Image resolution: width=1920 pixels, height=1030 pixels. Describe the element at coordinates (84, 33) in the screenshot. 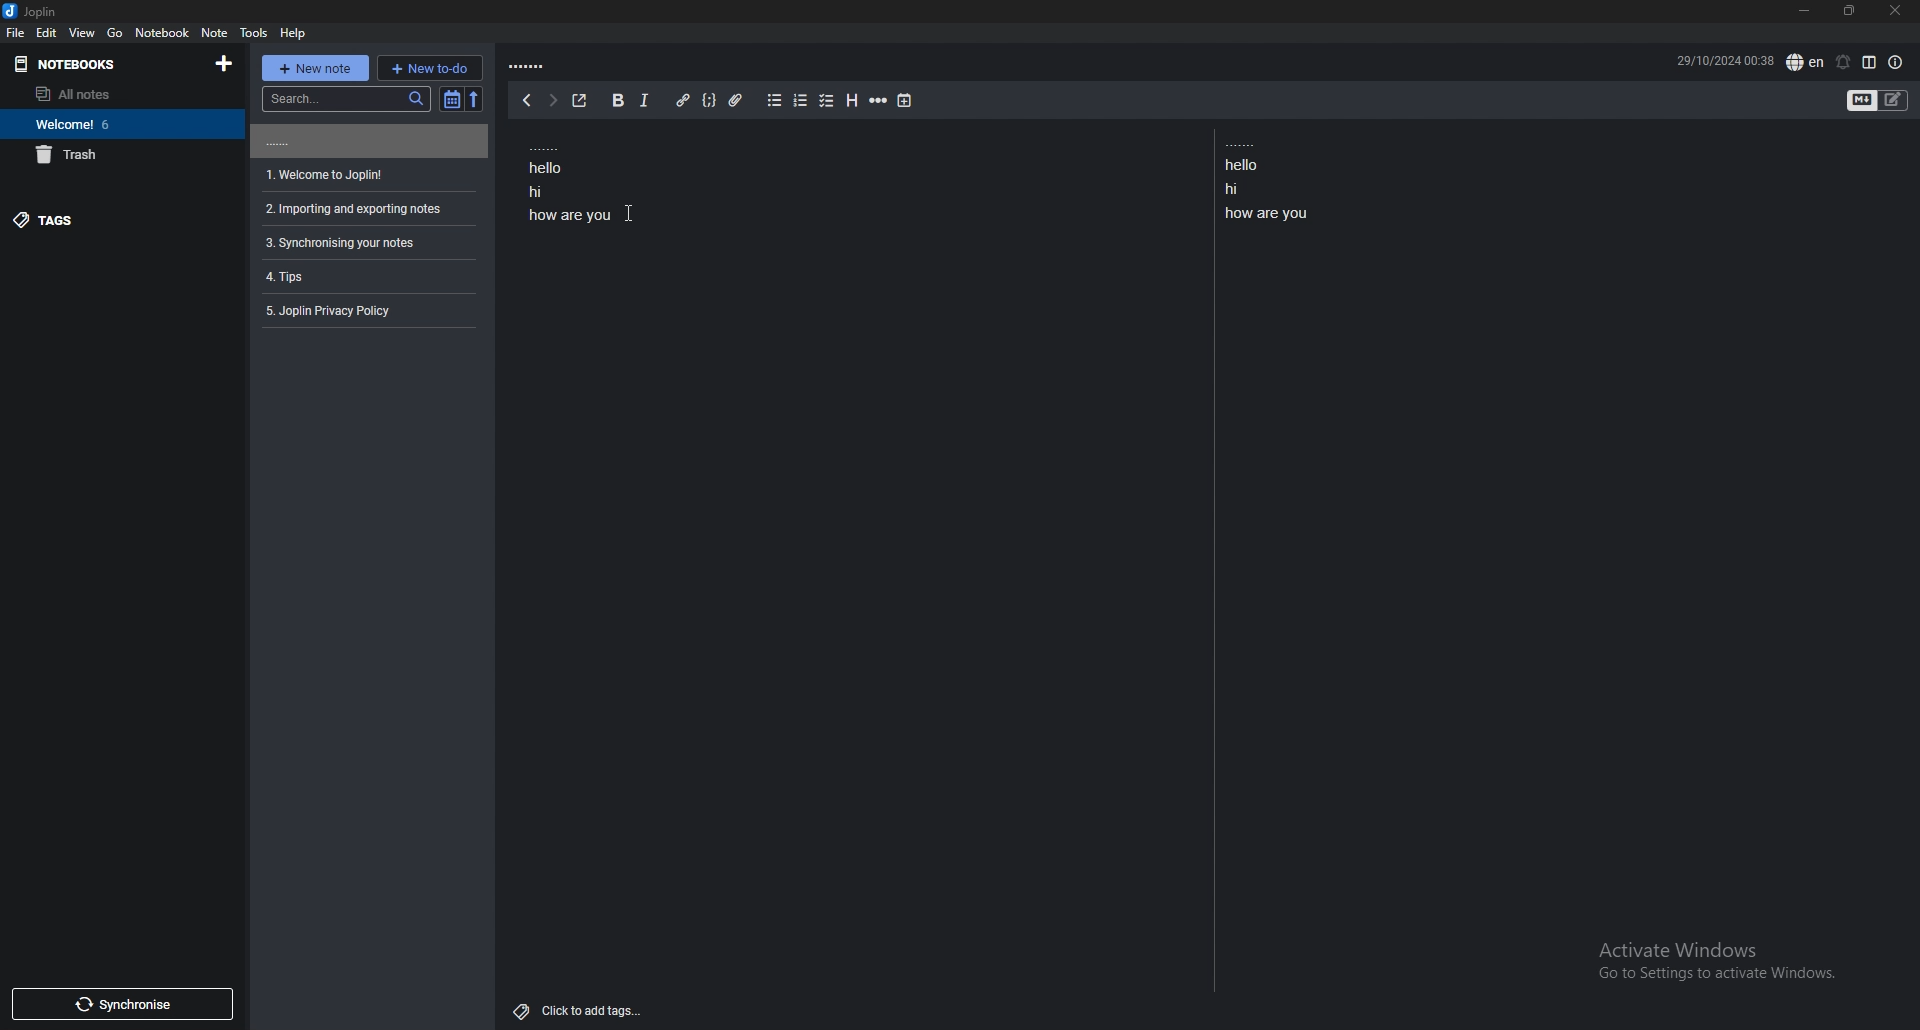

I see `view` at that location.